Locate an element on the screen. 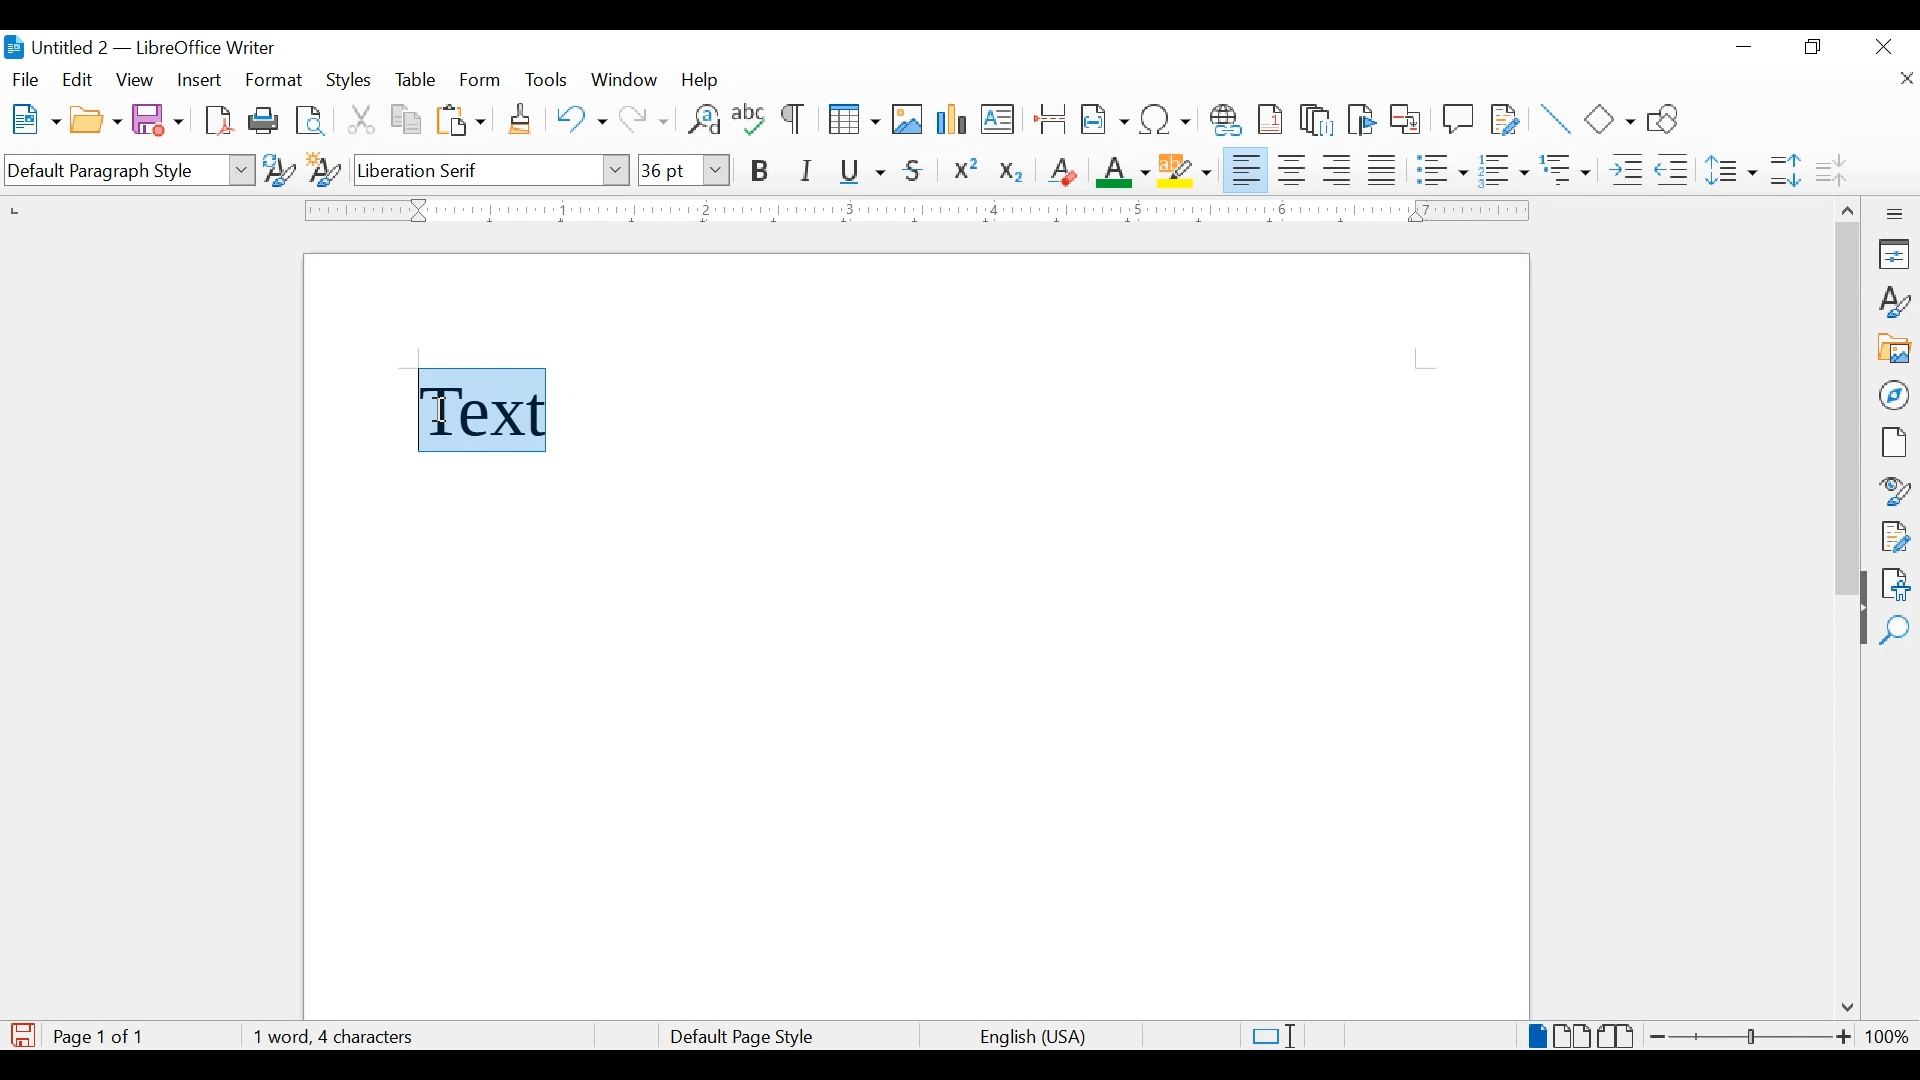 The width and height of the screenshot is (1920, 1080). increase indent is located at coordinates (1626, 170).